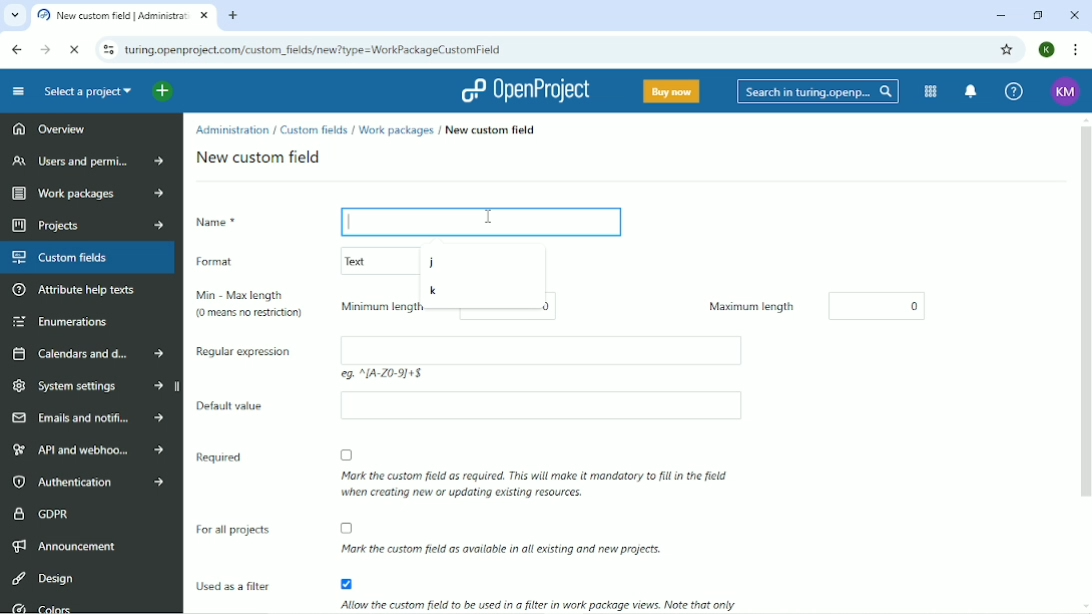  What do you see at coordinates (397, 131) in the screenshot?
I see `Work packages` at bounding box center [397, 131].